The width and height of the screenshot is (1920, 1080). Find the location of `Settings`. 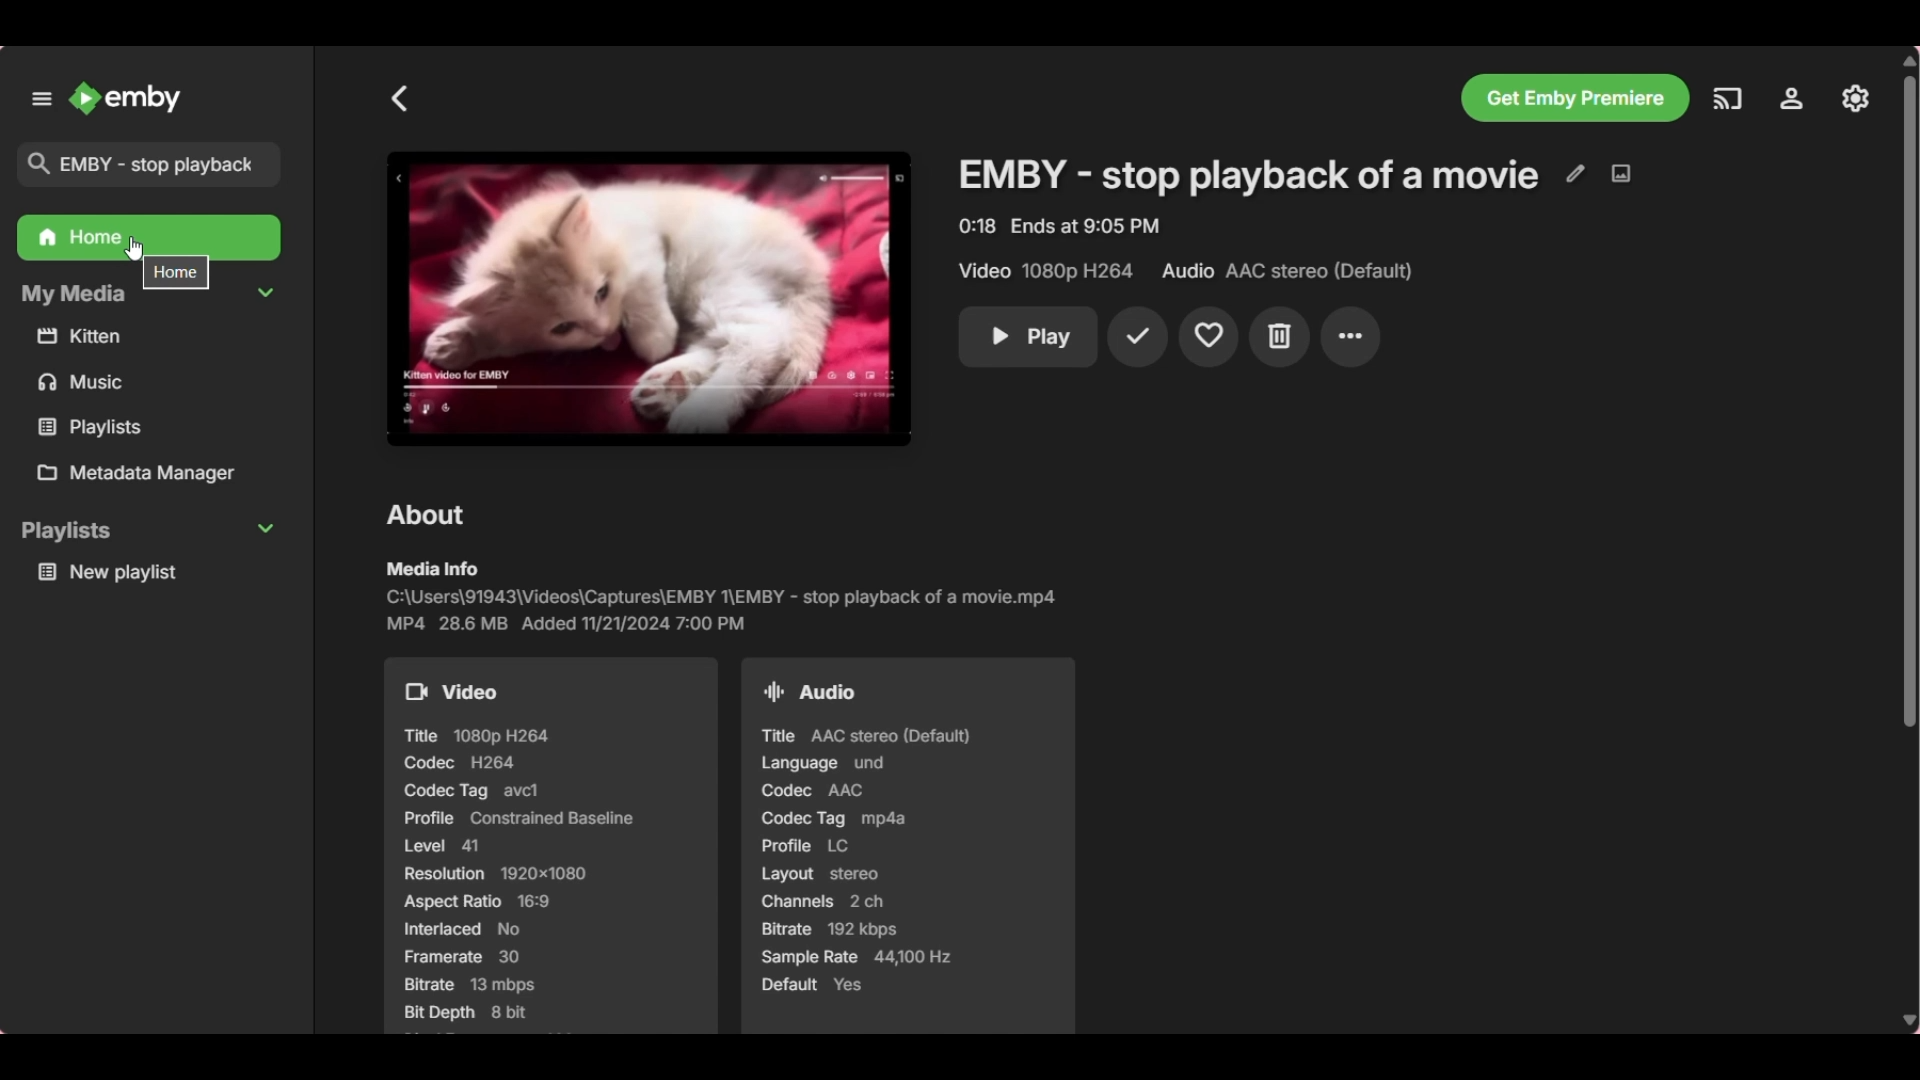

Settings is located at coordinates (1853, 96).